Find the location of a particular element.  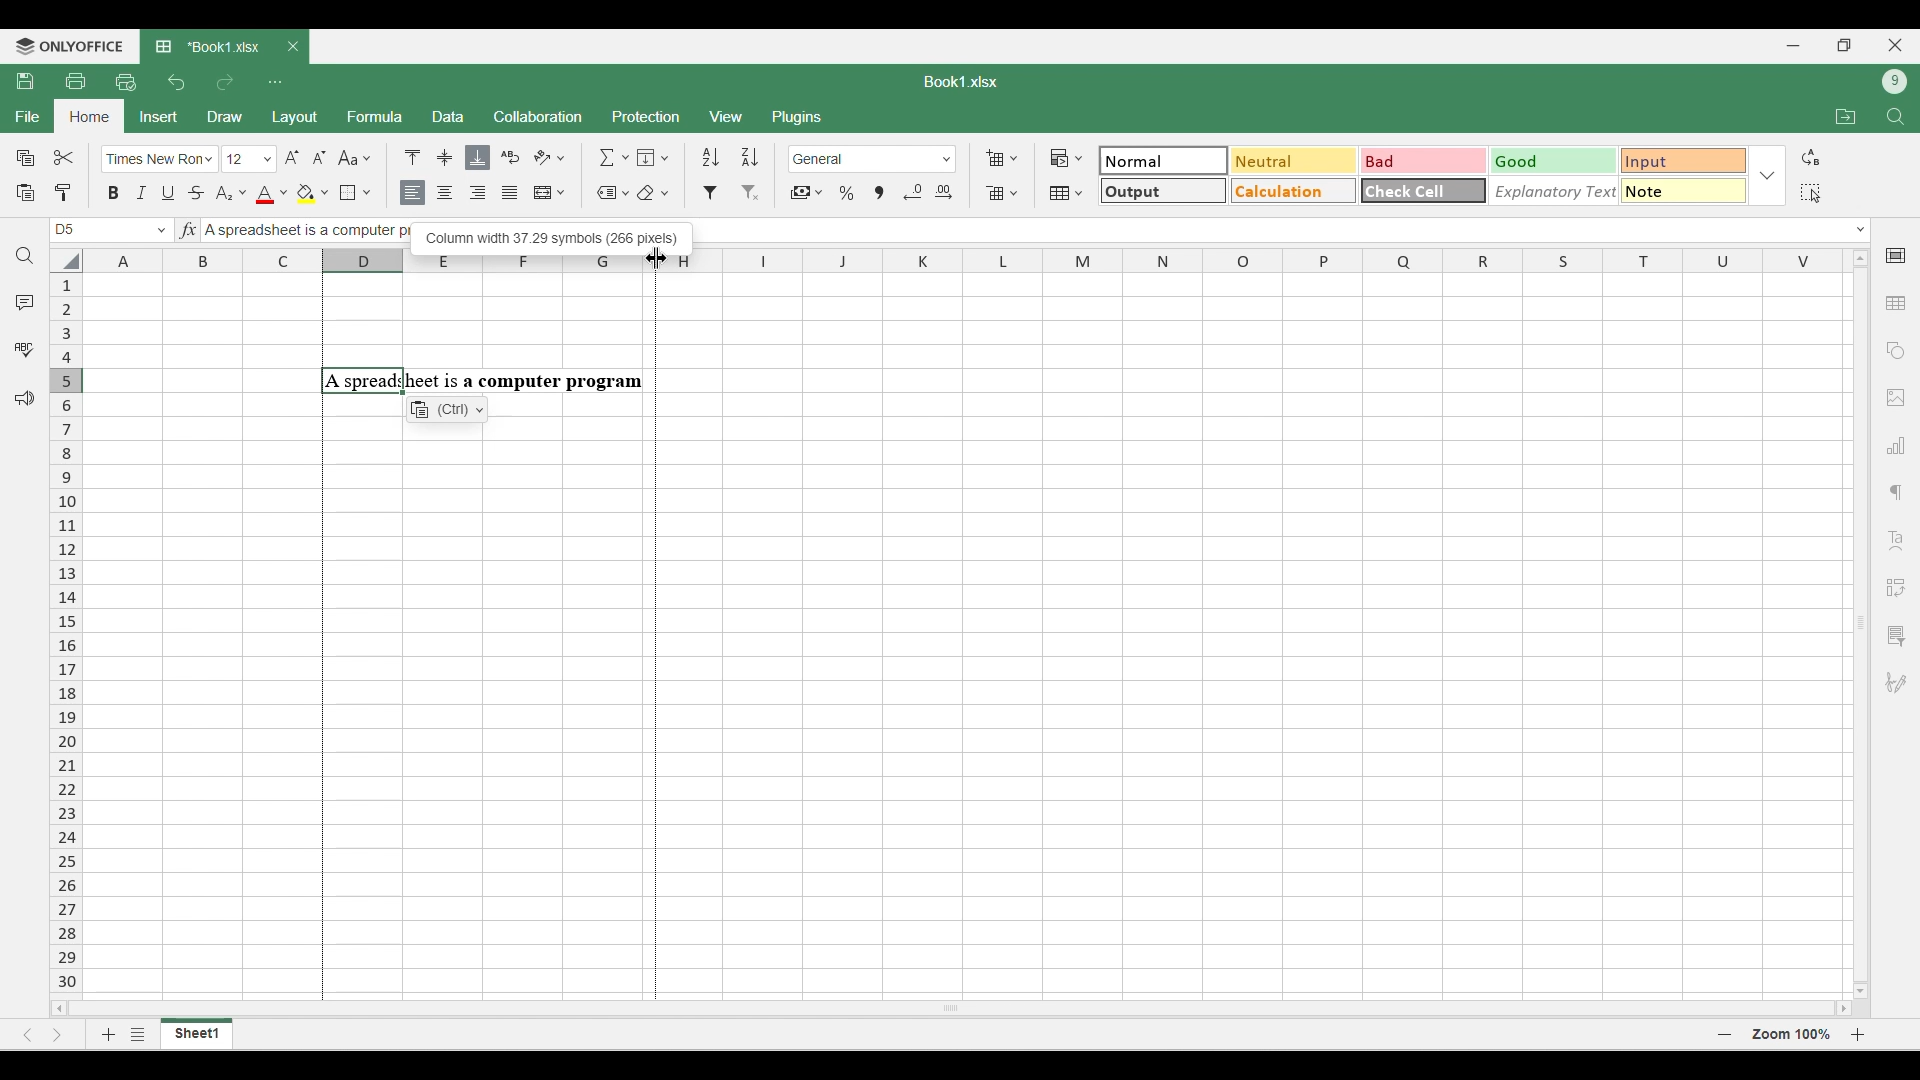

Expand type space is located at coordinates (1861, 230).